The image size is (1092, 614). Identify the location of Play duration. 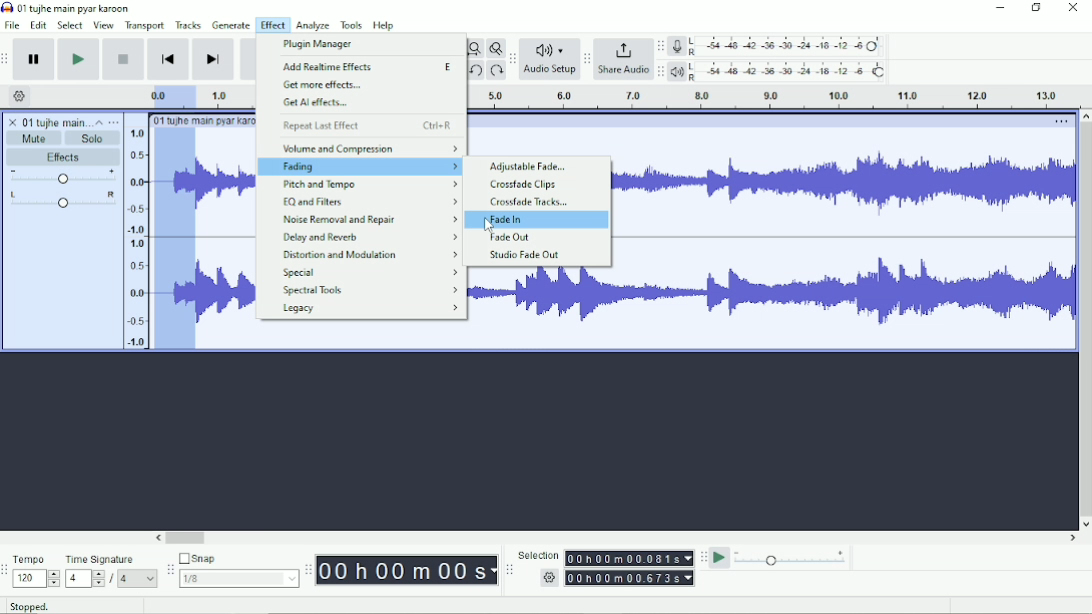
(769, 97).